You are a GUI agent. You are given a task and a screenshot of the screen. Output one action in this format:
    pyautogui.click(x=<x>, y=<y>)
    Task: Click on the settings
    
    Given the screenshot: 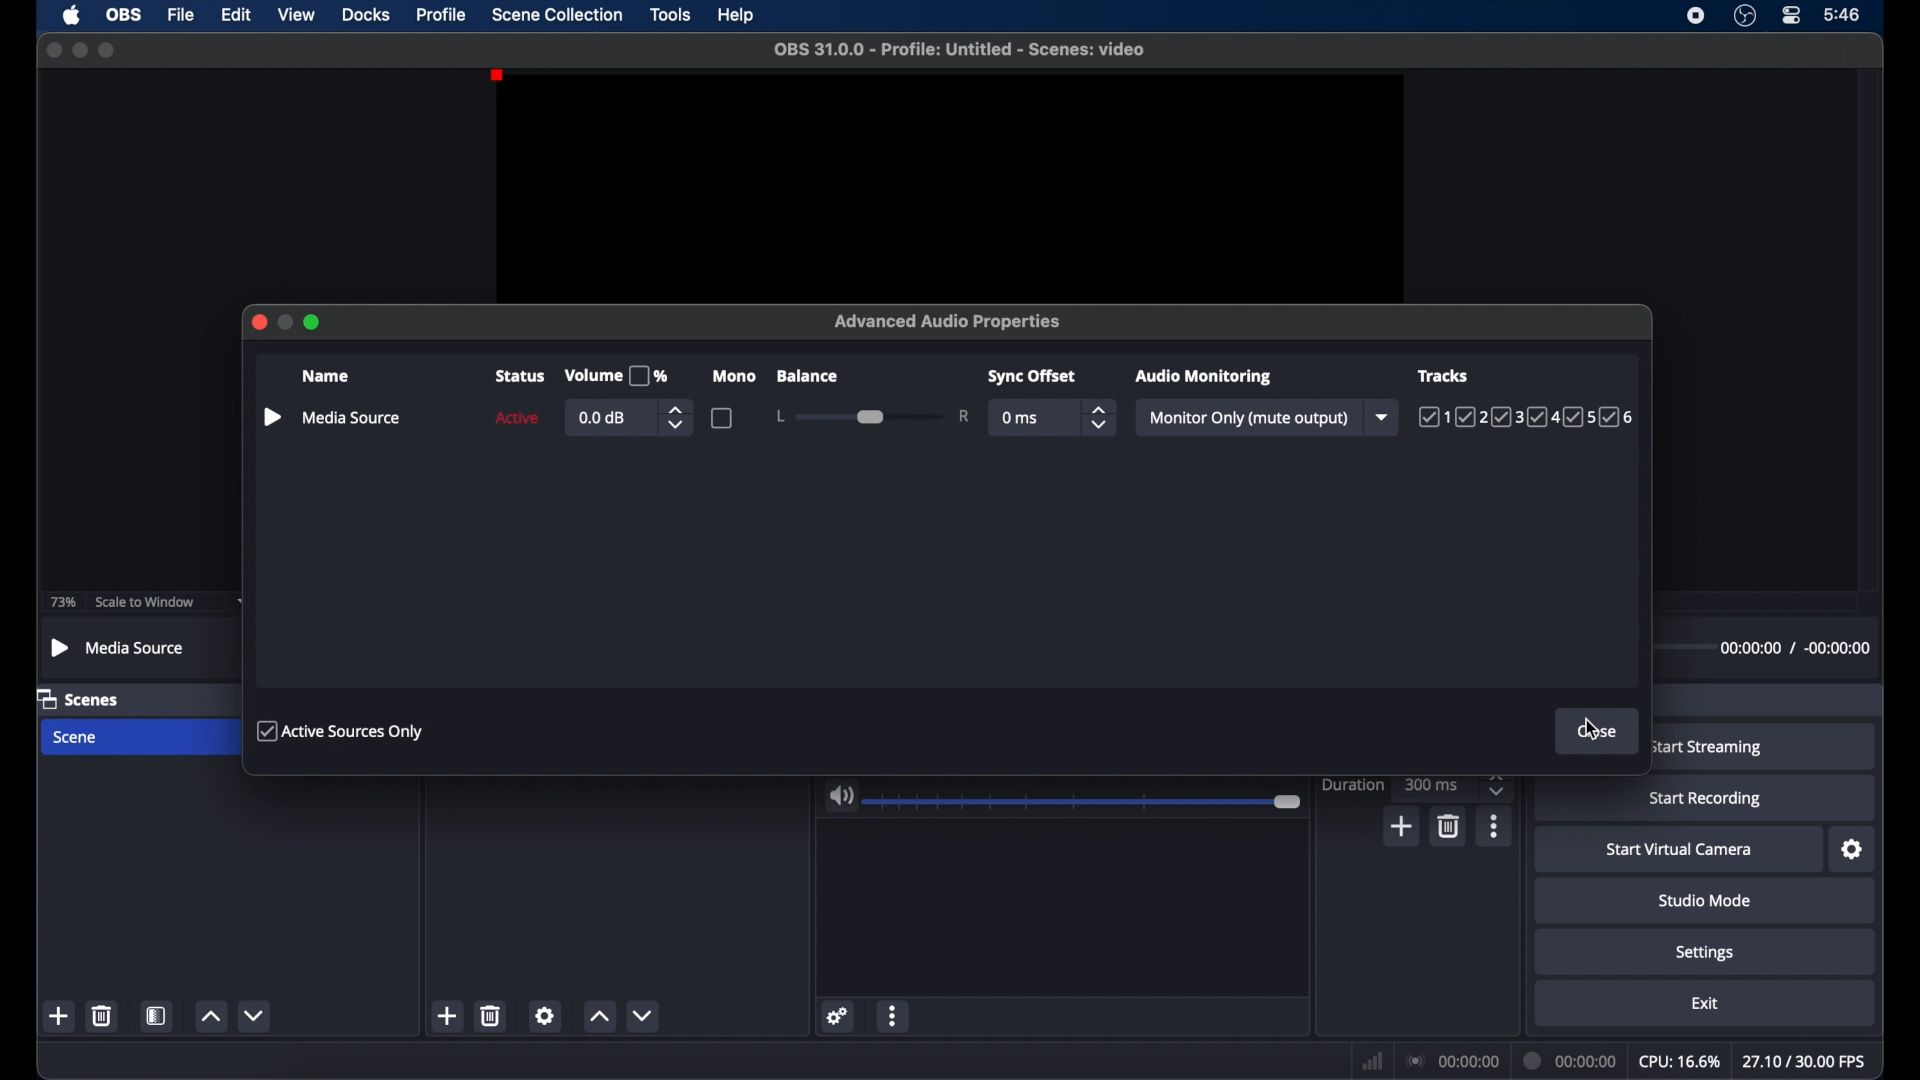 What is the action you would take?
    pyautogui.click(x=1853, y=850)
    